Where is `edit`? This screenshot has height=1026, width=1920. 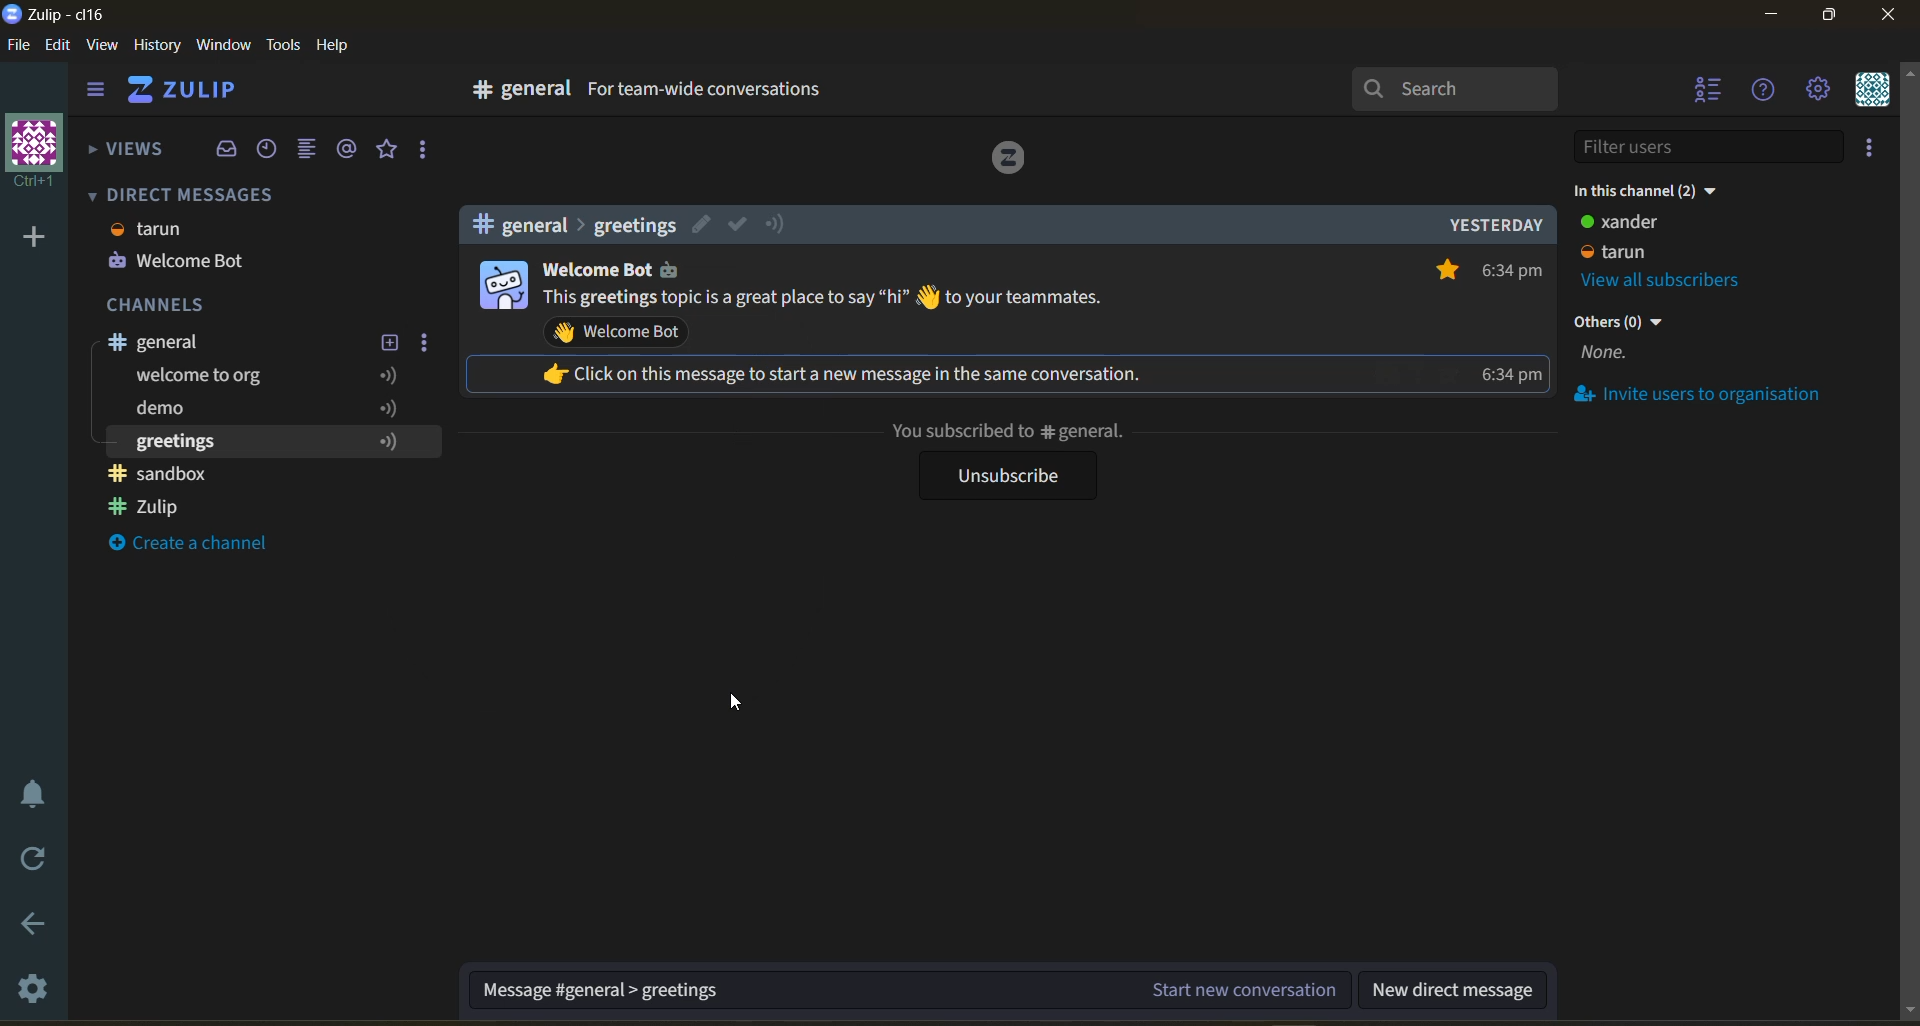 edit is located at coordinates (703, 224).